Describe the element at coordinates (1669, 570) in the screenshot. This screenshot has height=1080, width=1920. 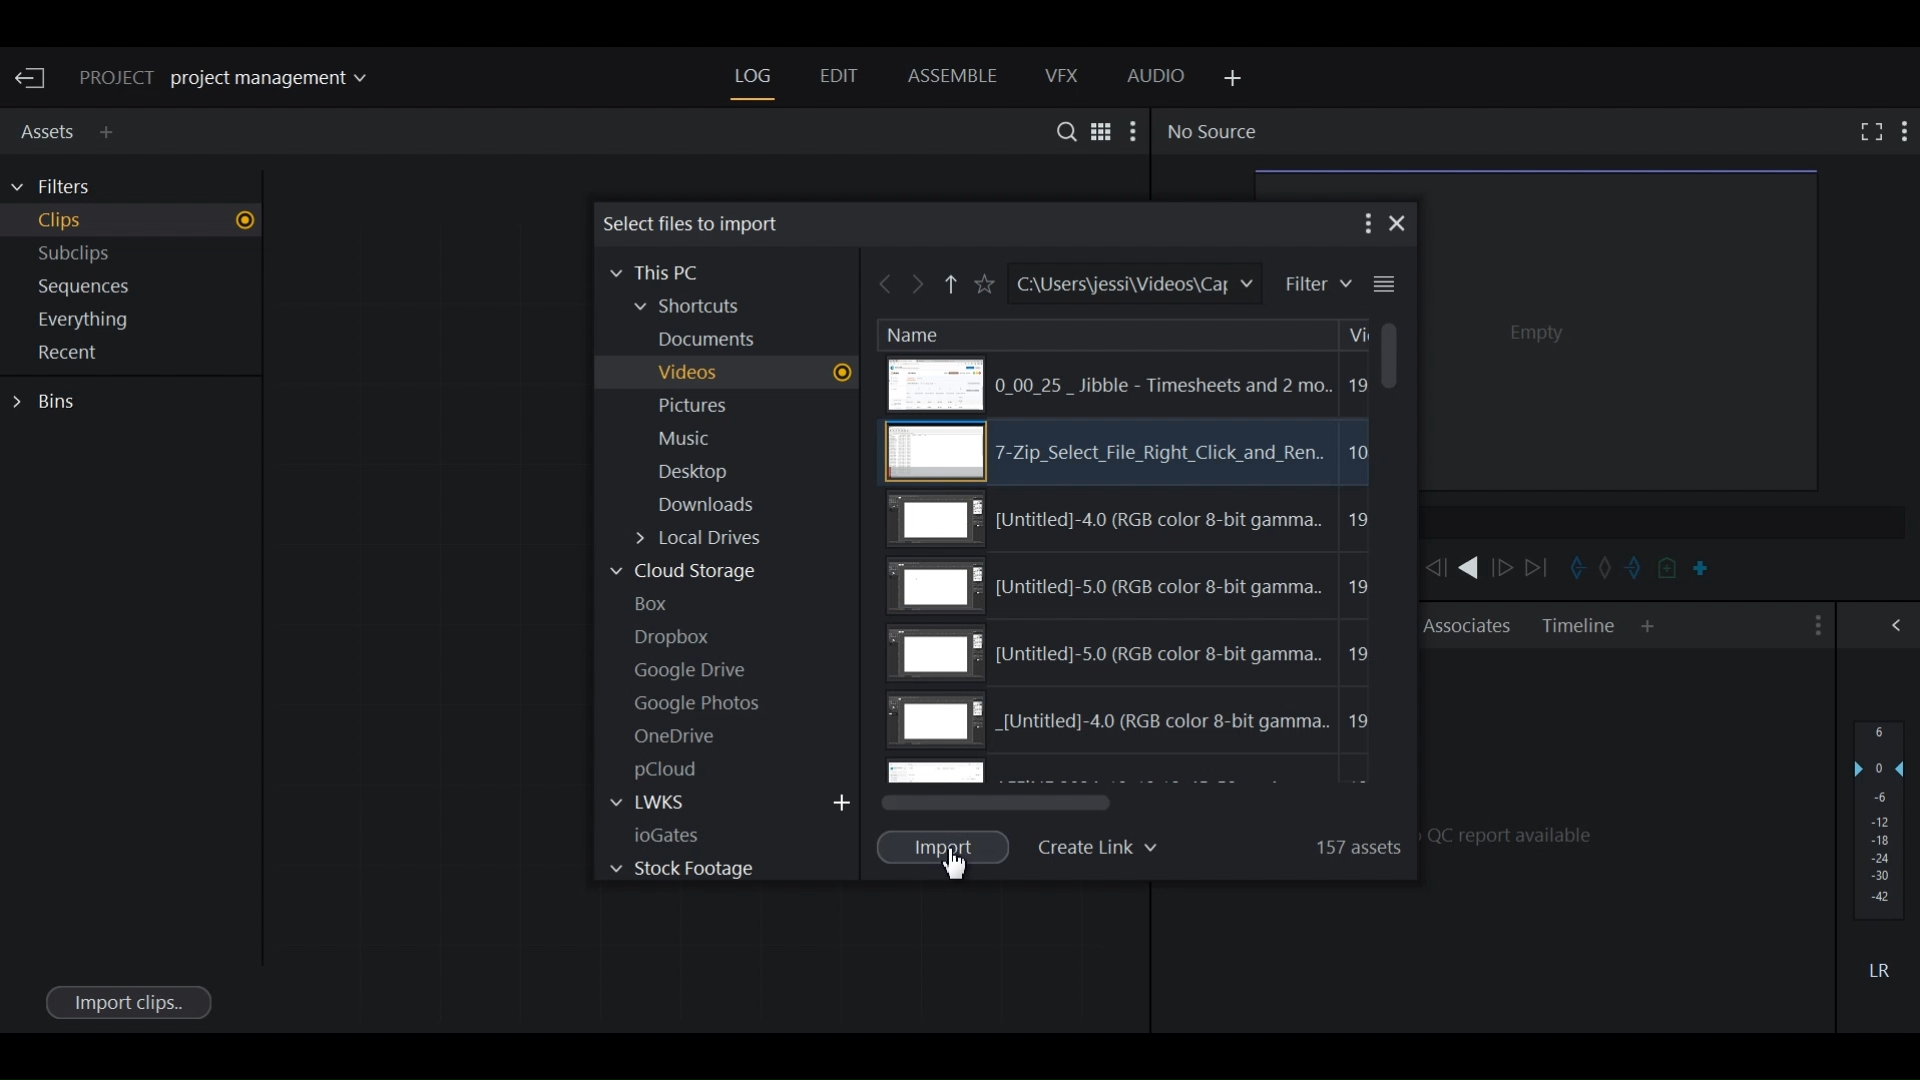
I see `Add cue` at that location.